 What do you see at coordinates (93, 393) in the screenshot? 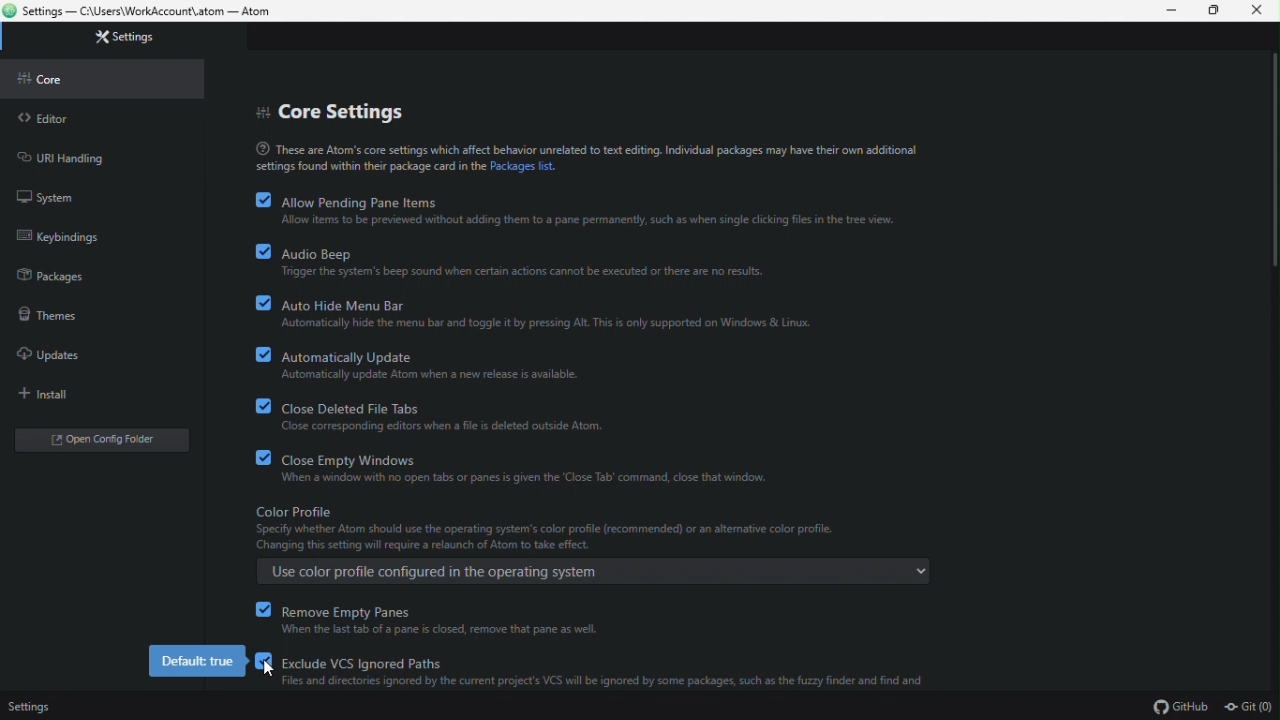
I see `Install` at bounding box center [93, 393].